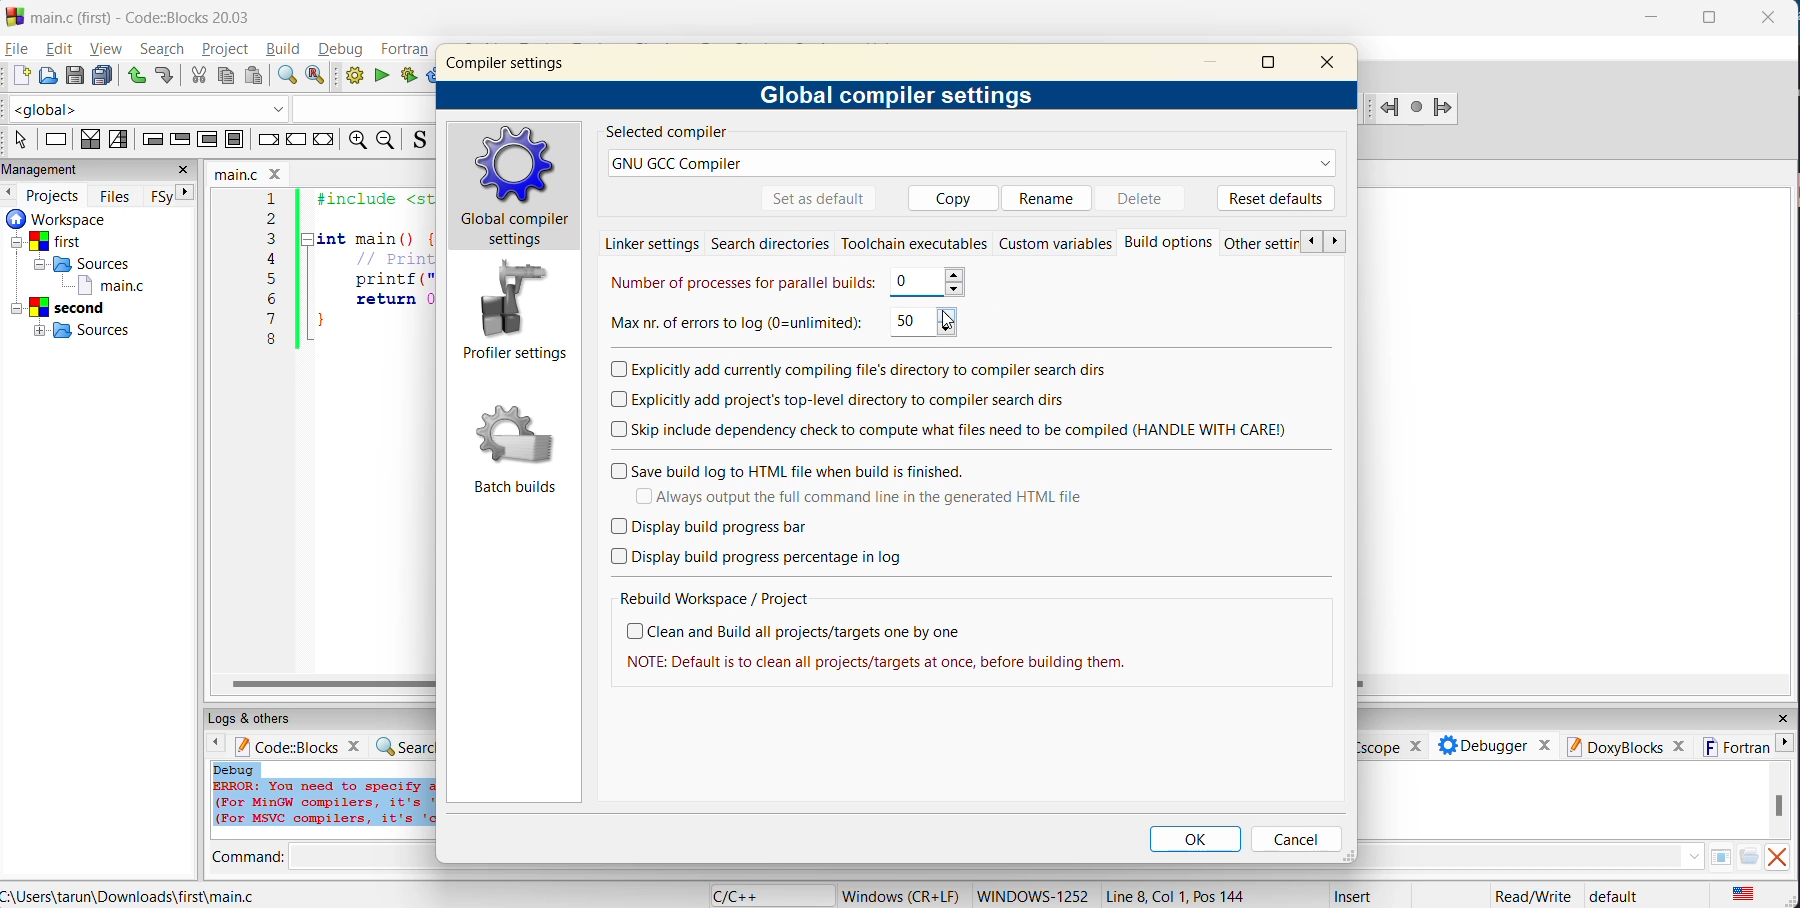  Describe the element at coordinates (317, 78) in the screenshot. I see `replace` at that location.